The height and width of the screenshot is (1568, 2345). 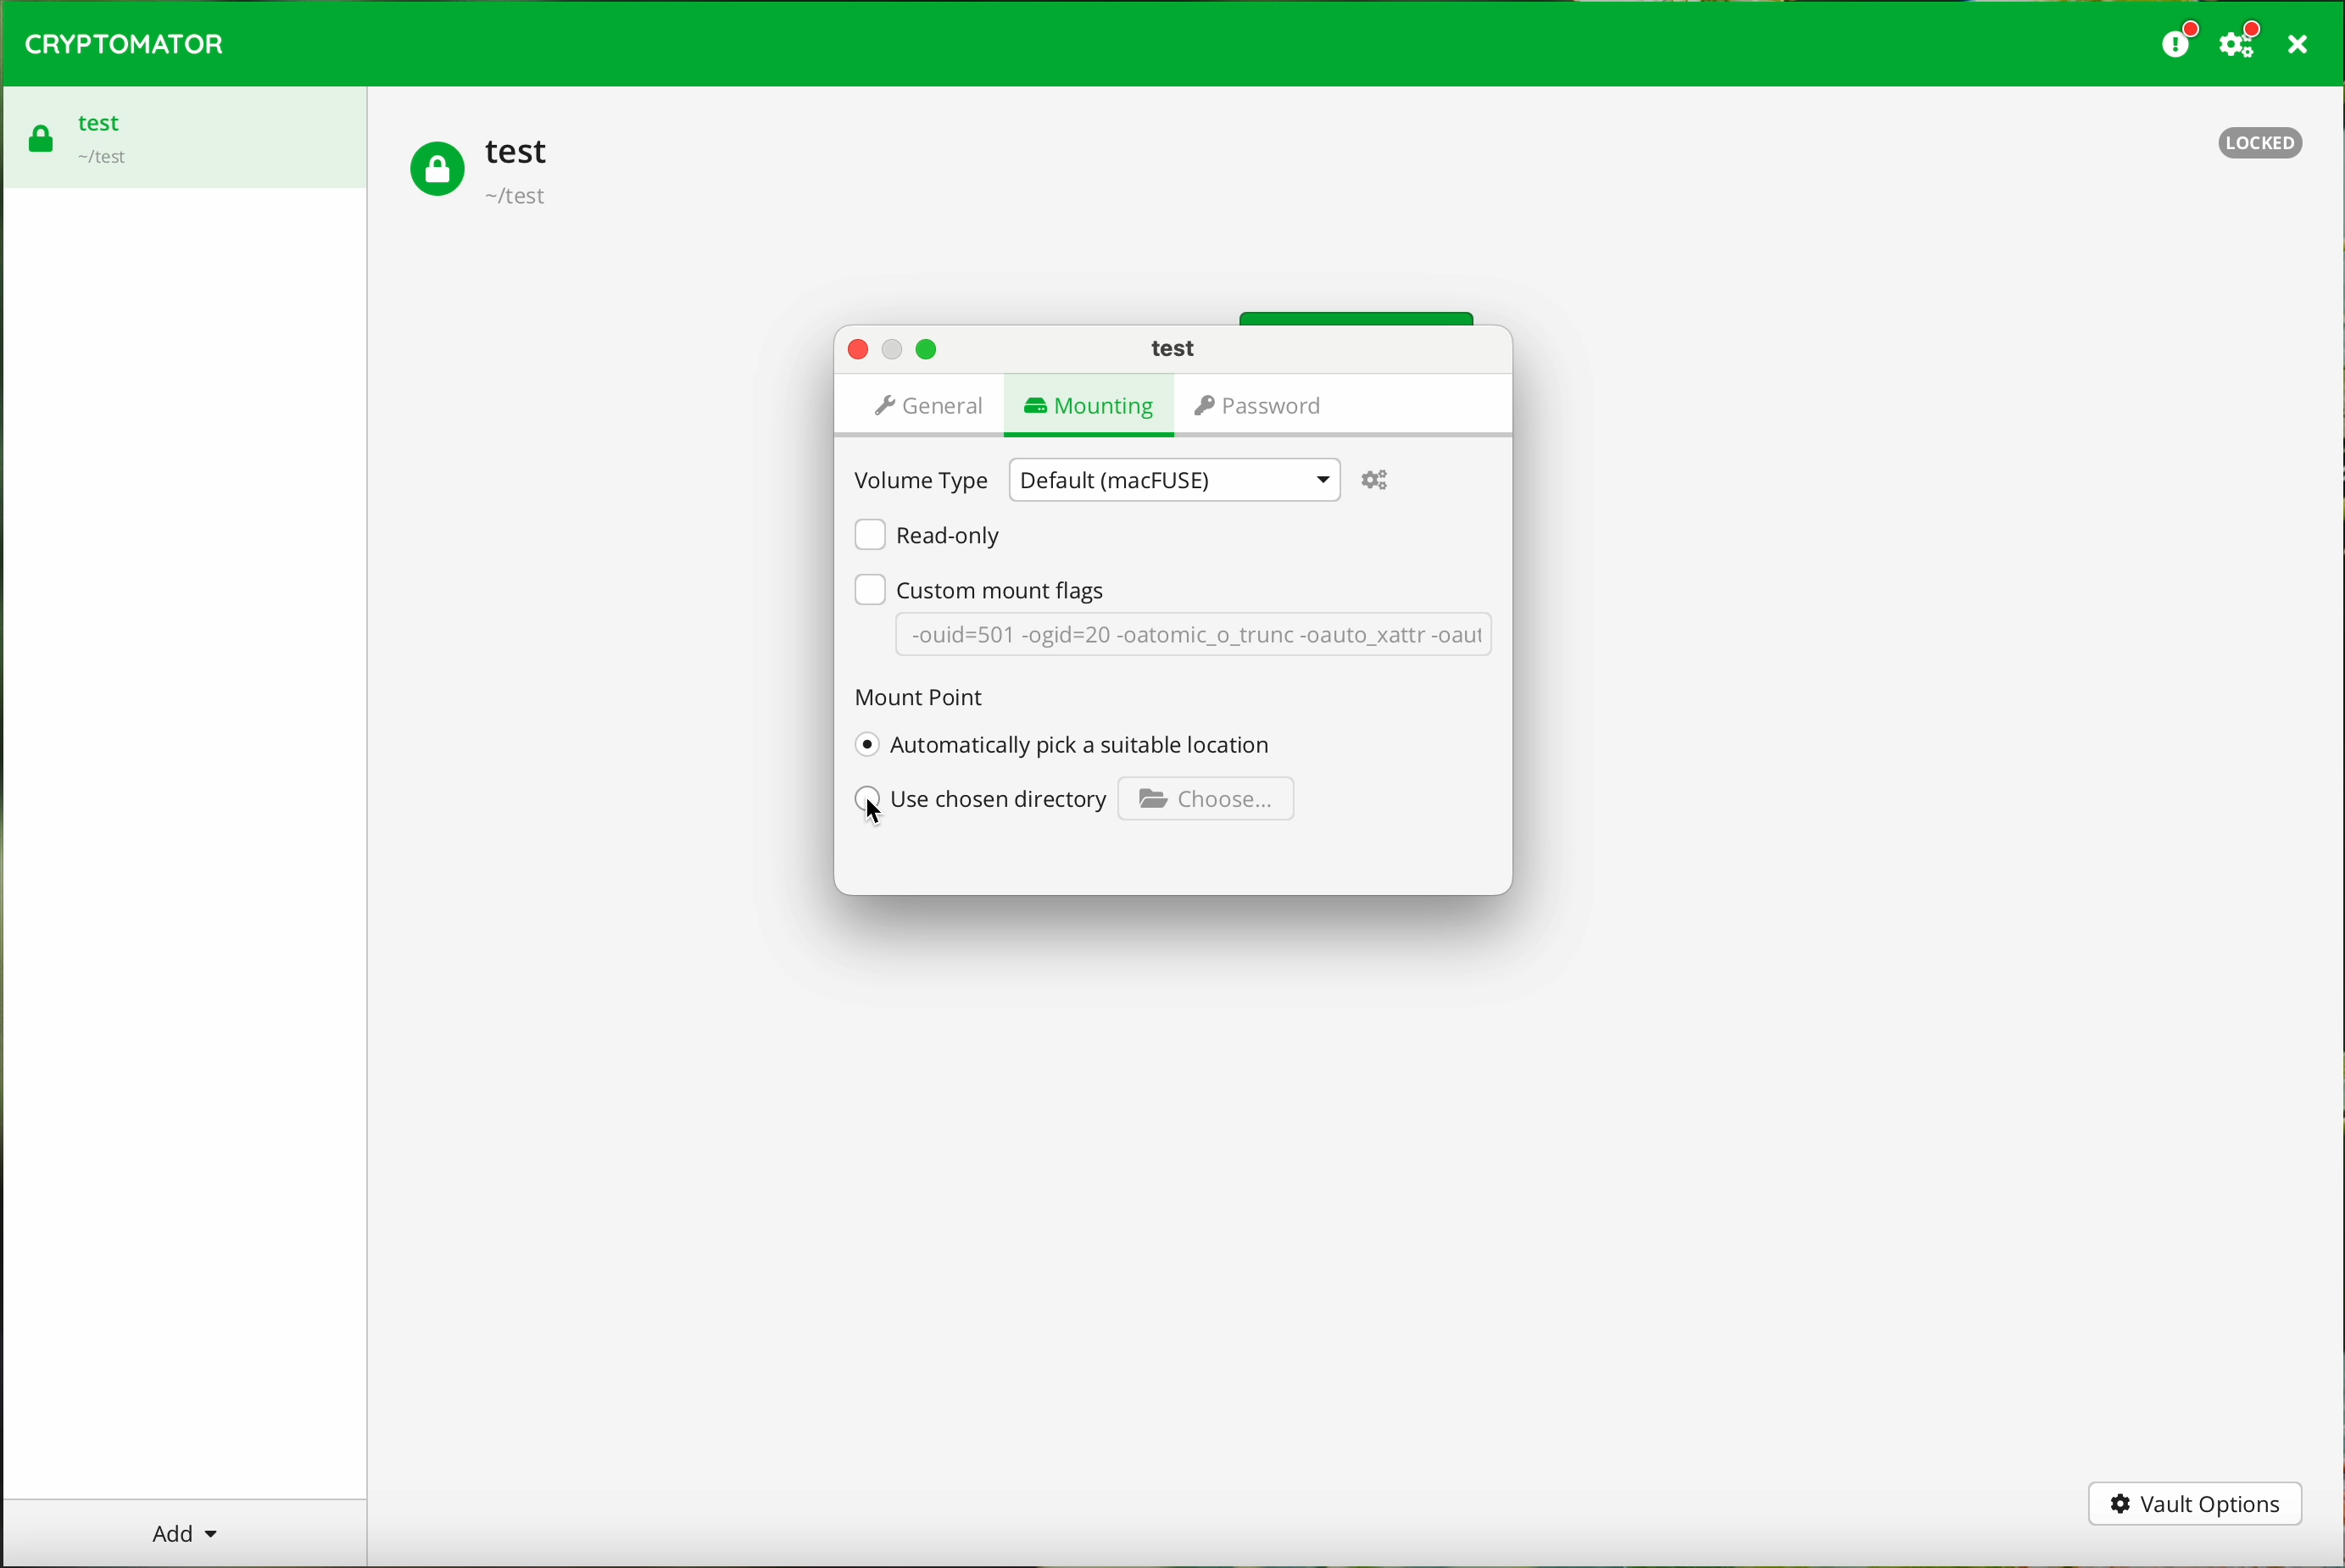 What do you see at coordinates (126, 45) in the screenshot?
I see `cryptomator` at bounding box center [126, 45].